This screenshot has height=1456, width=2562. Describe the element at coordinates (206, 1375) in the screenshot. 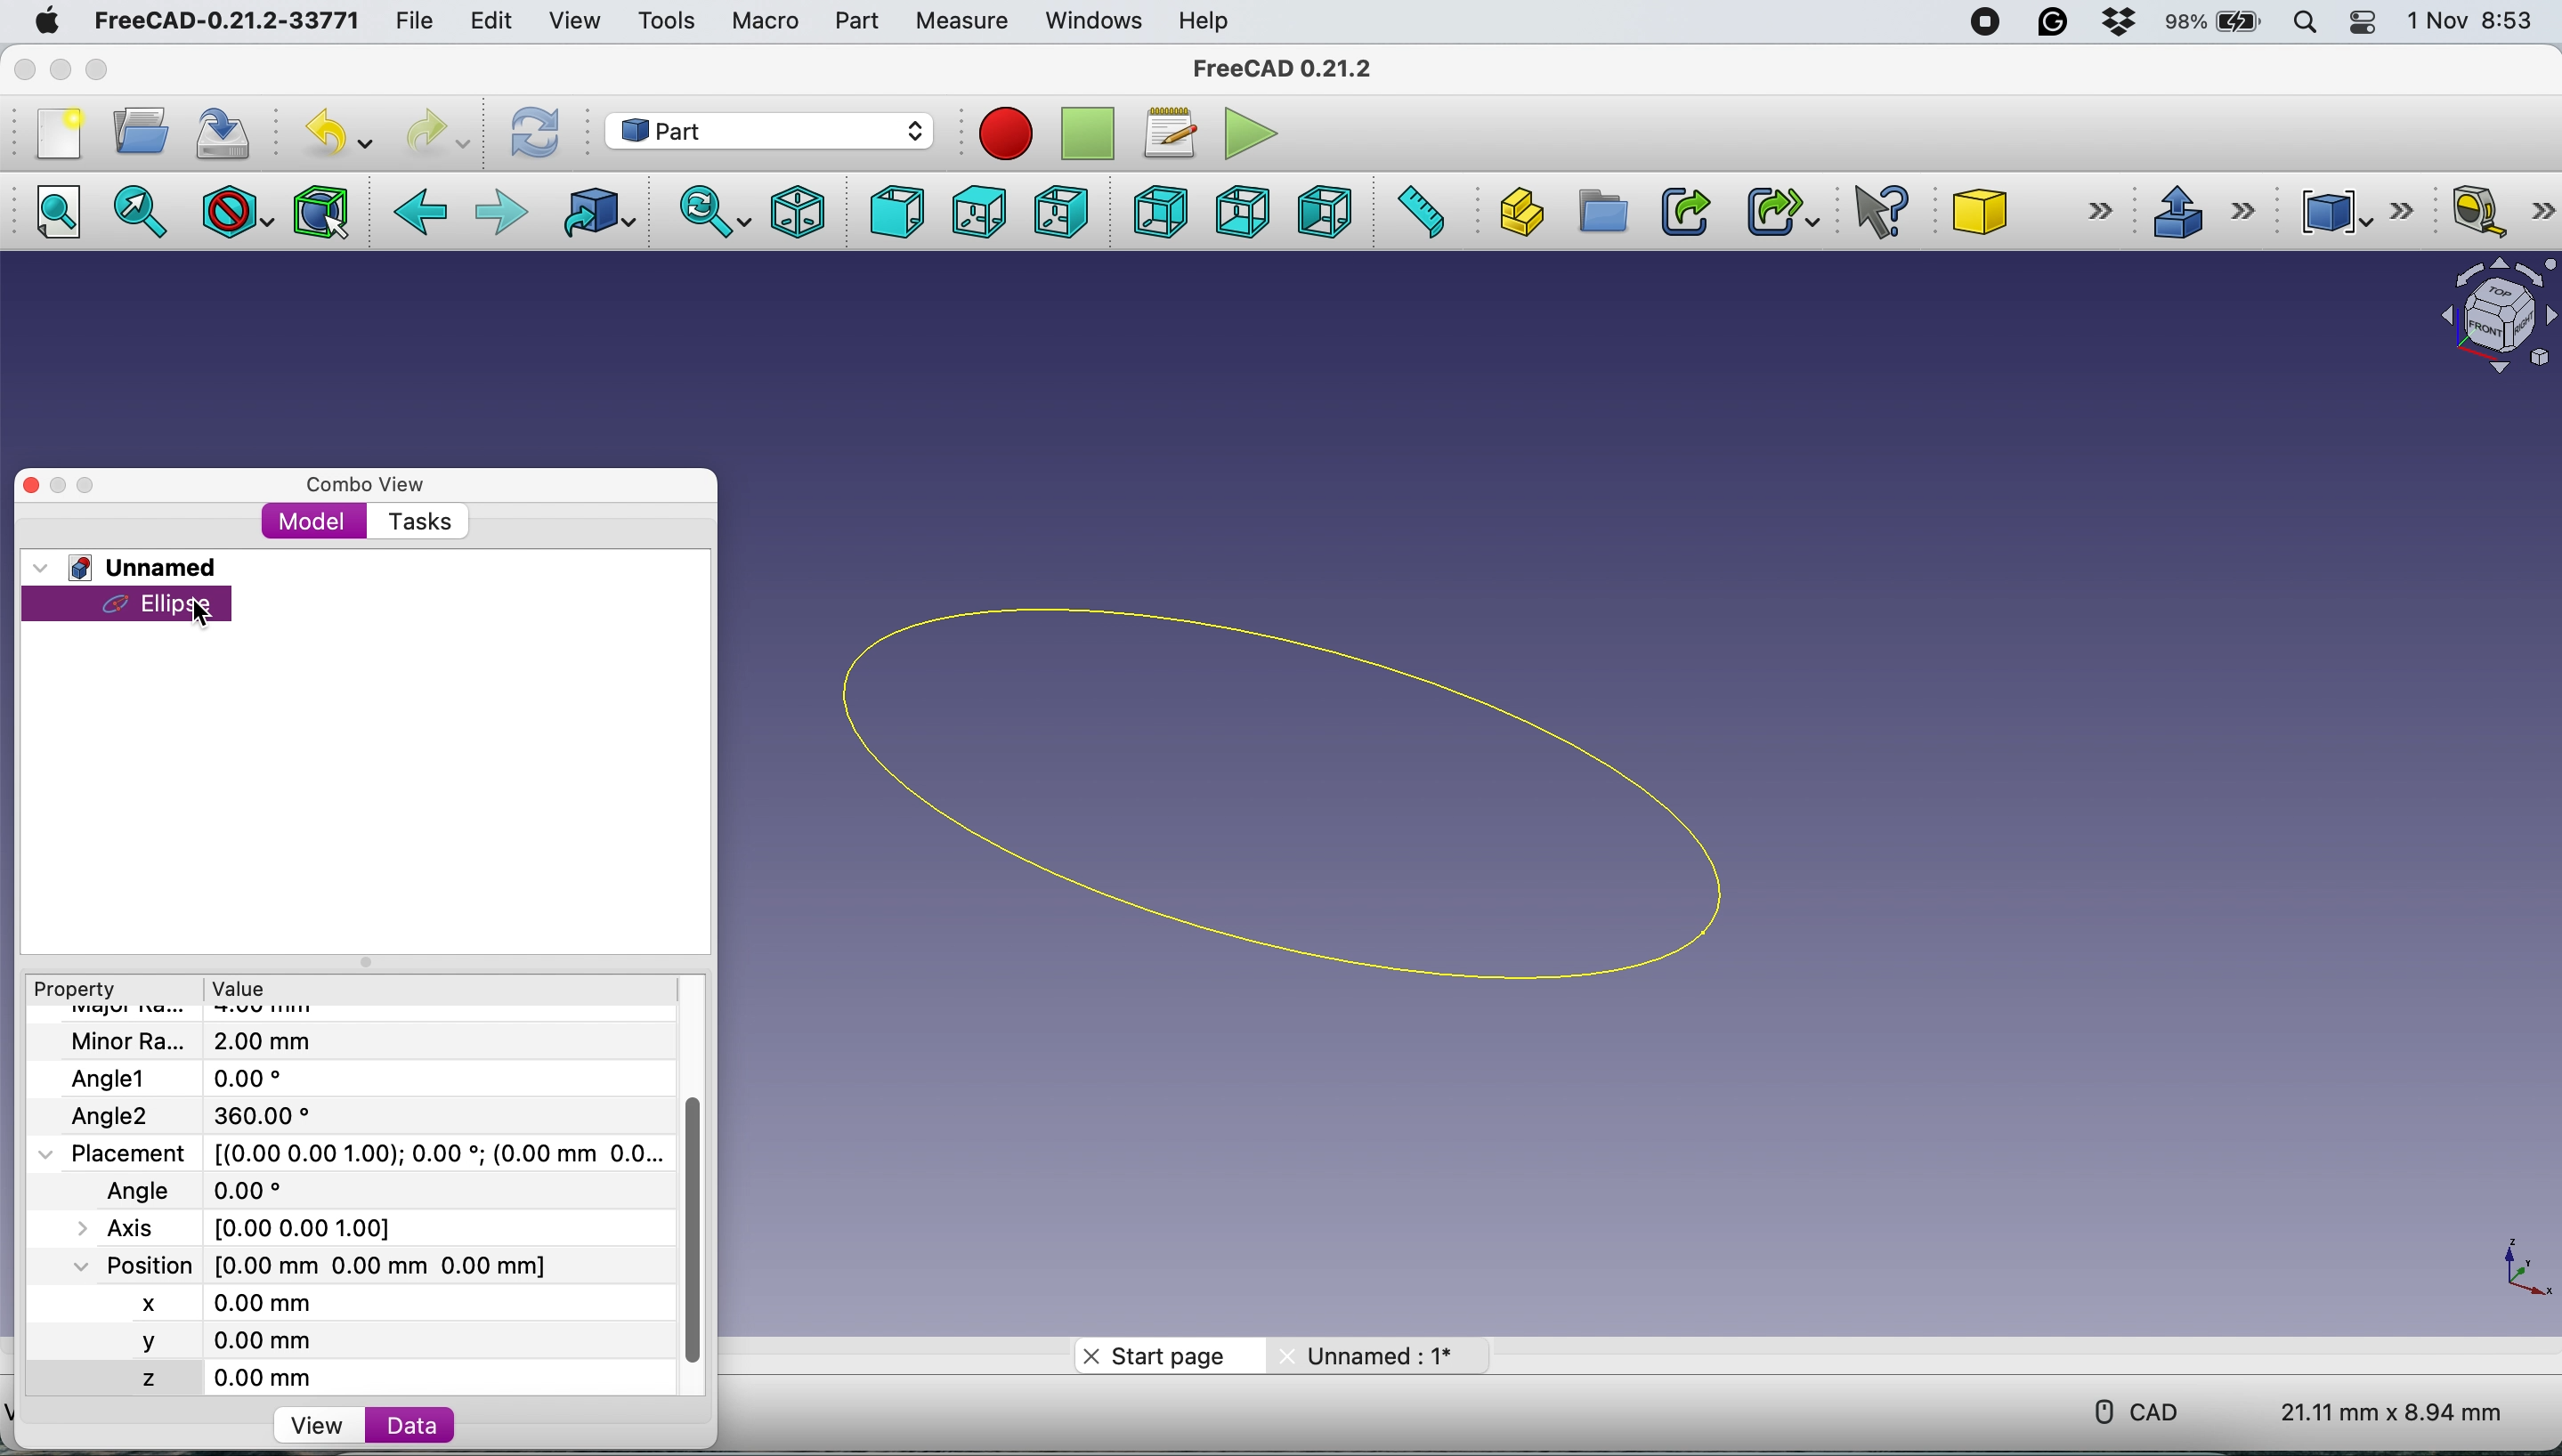

I see `z` at that location.